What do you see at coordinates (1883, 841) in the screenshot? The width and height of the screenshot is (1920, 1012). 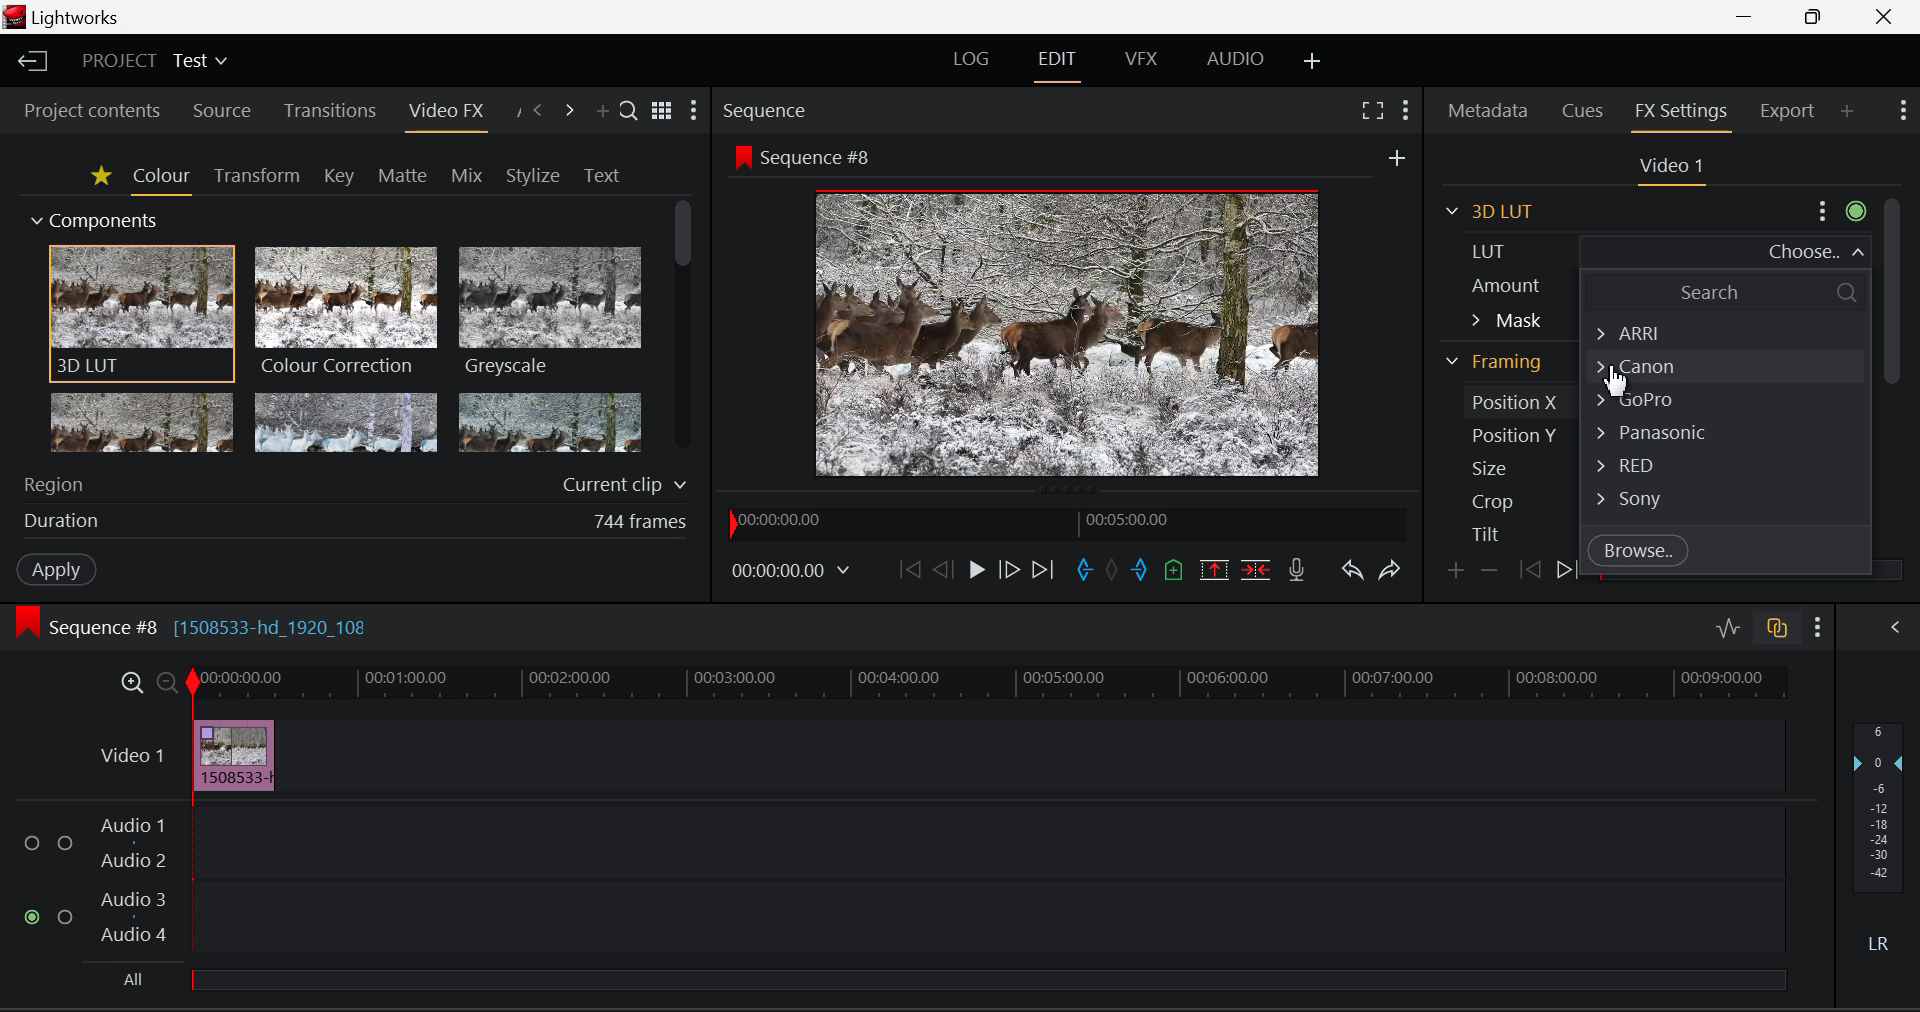 I see `Decibel Level` at bounding box center [1883, 841].